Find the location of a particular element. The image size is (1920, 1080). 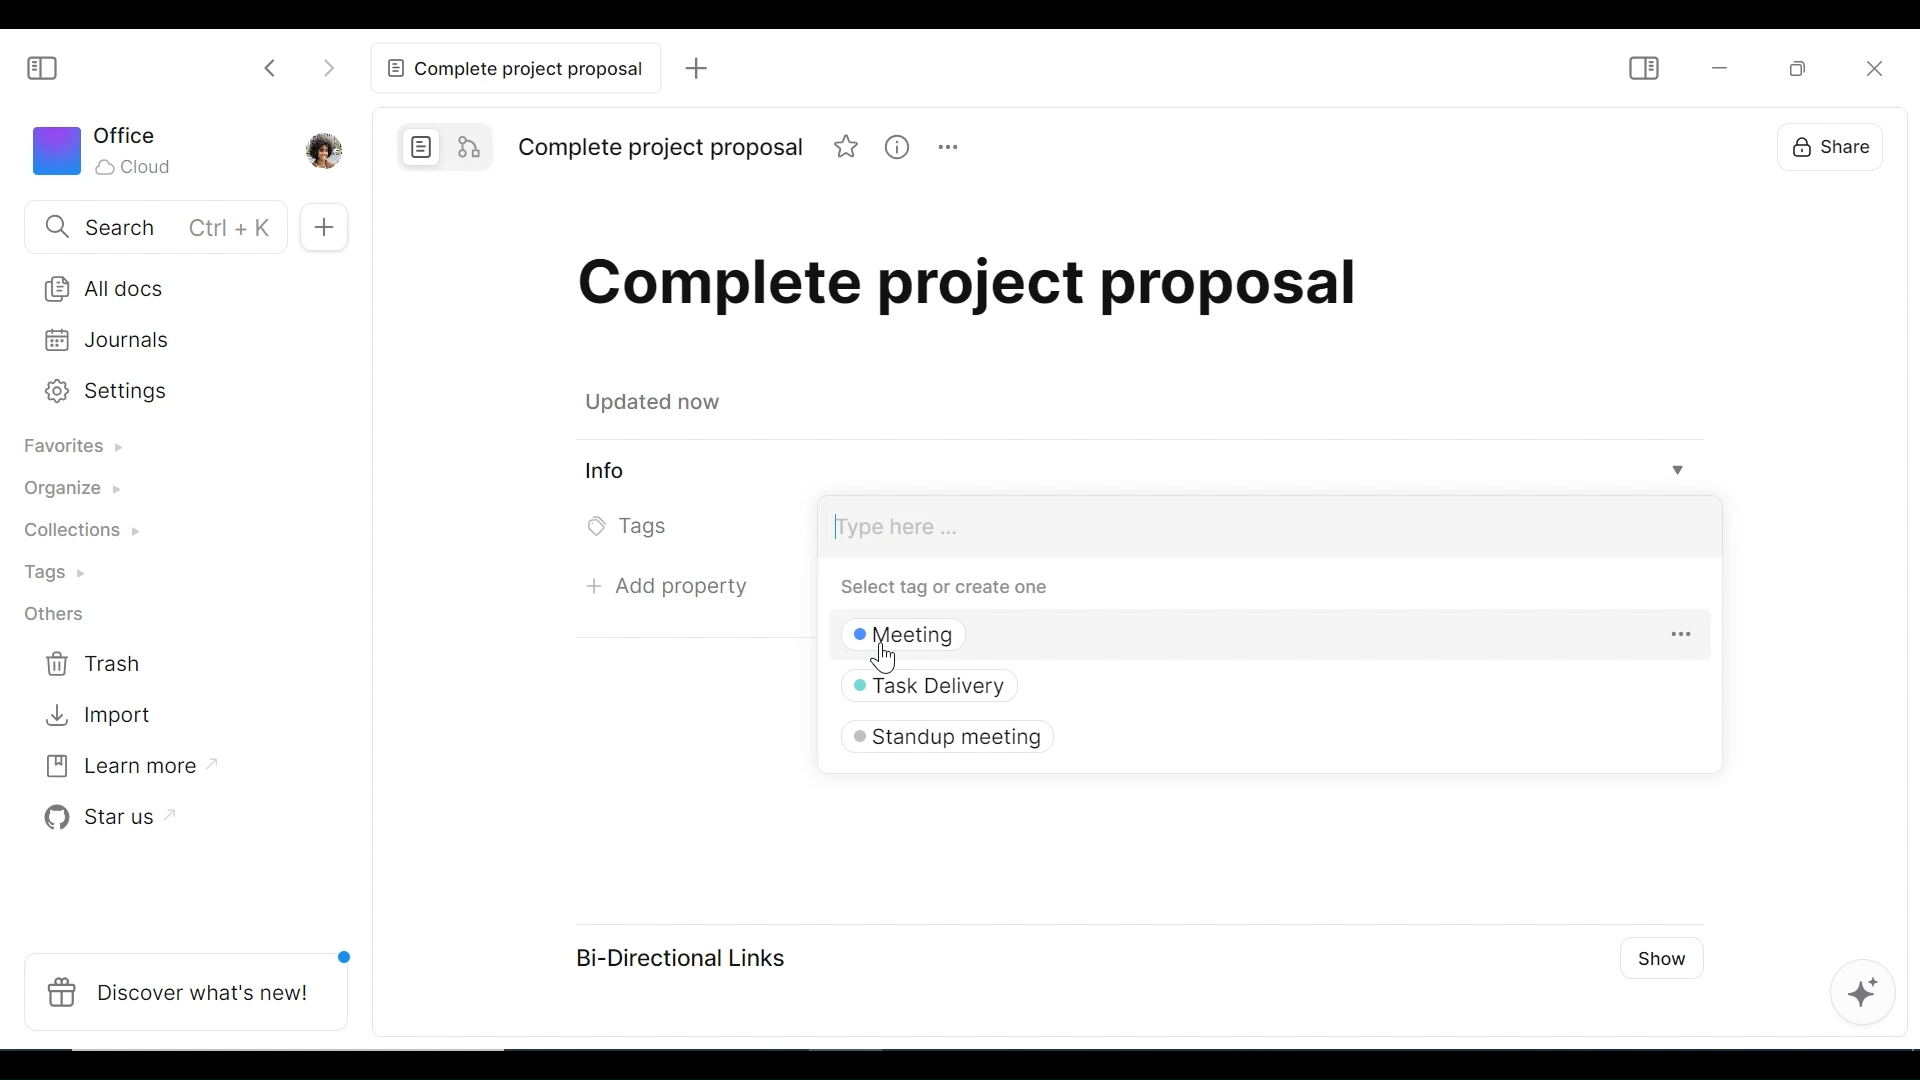

more options is located at coordinates (1684, 636).